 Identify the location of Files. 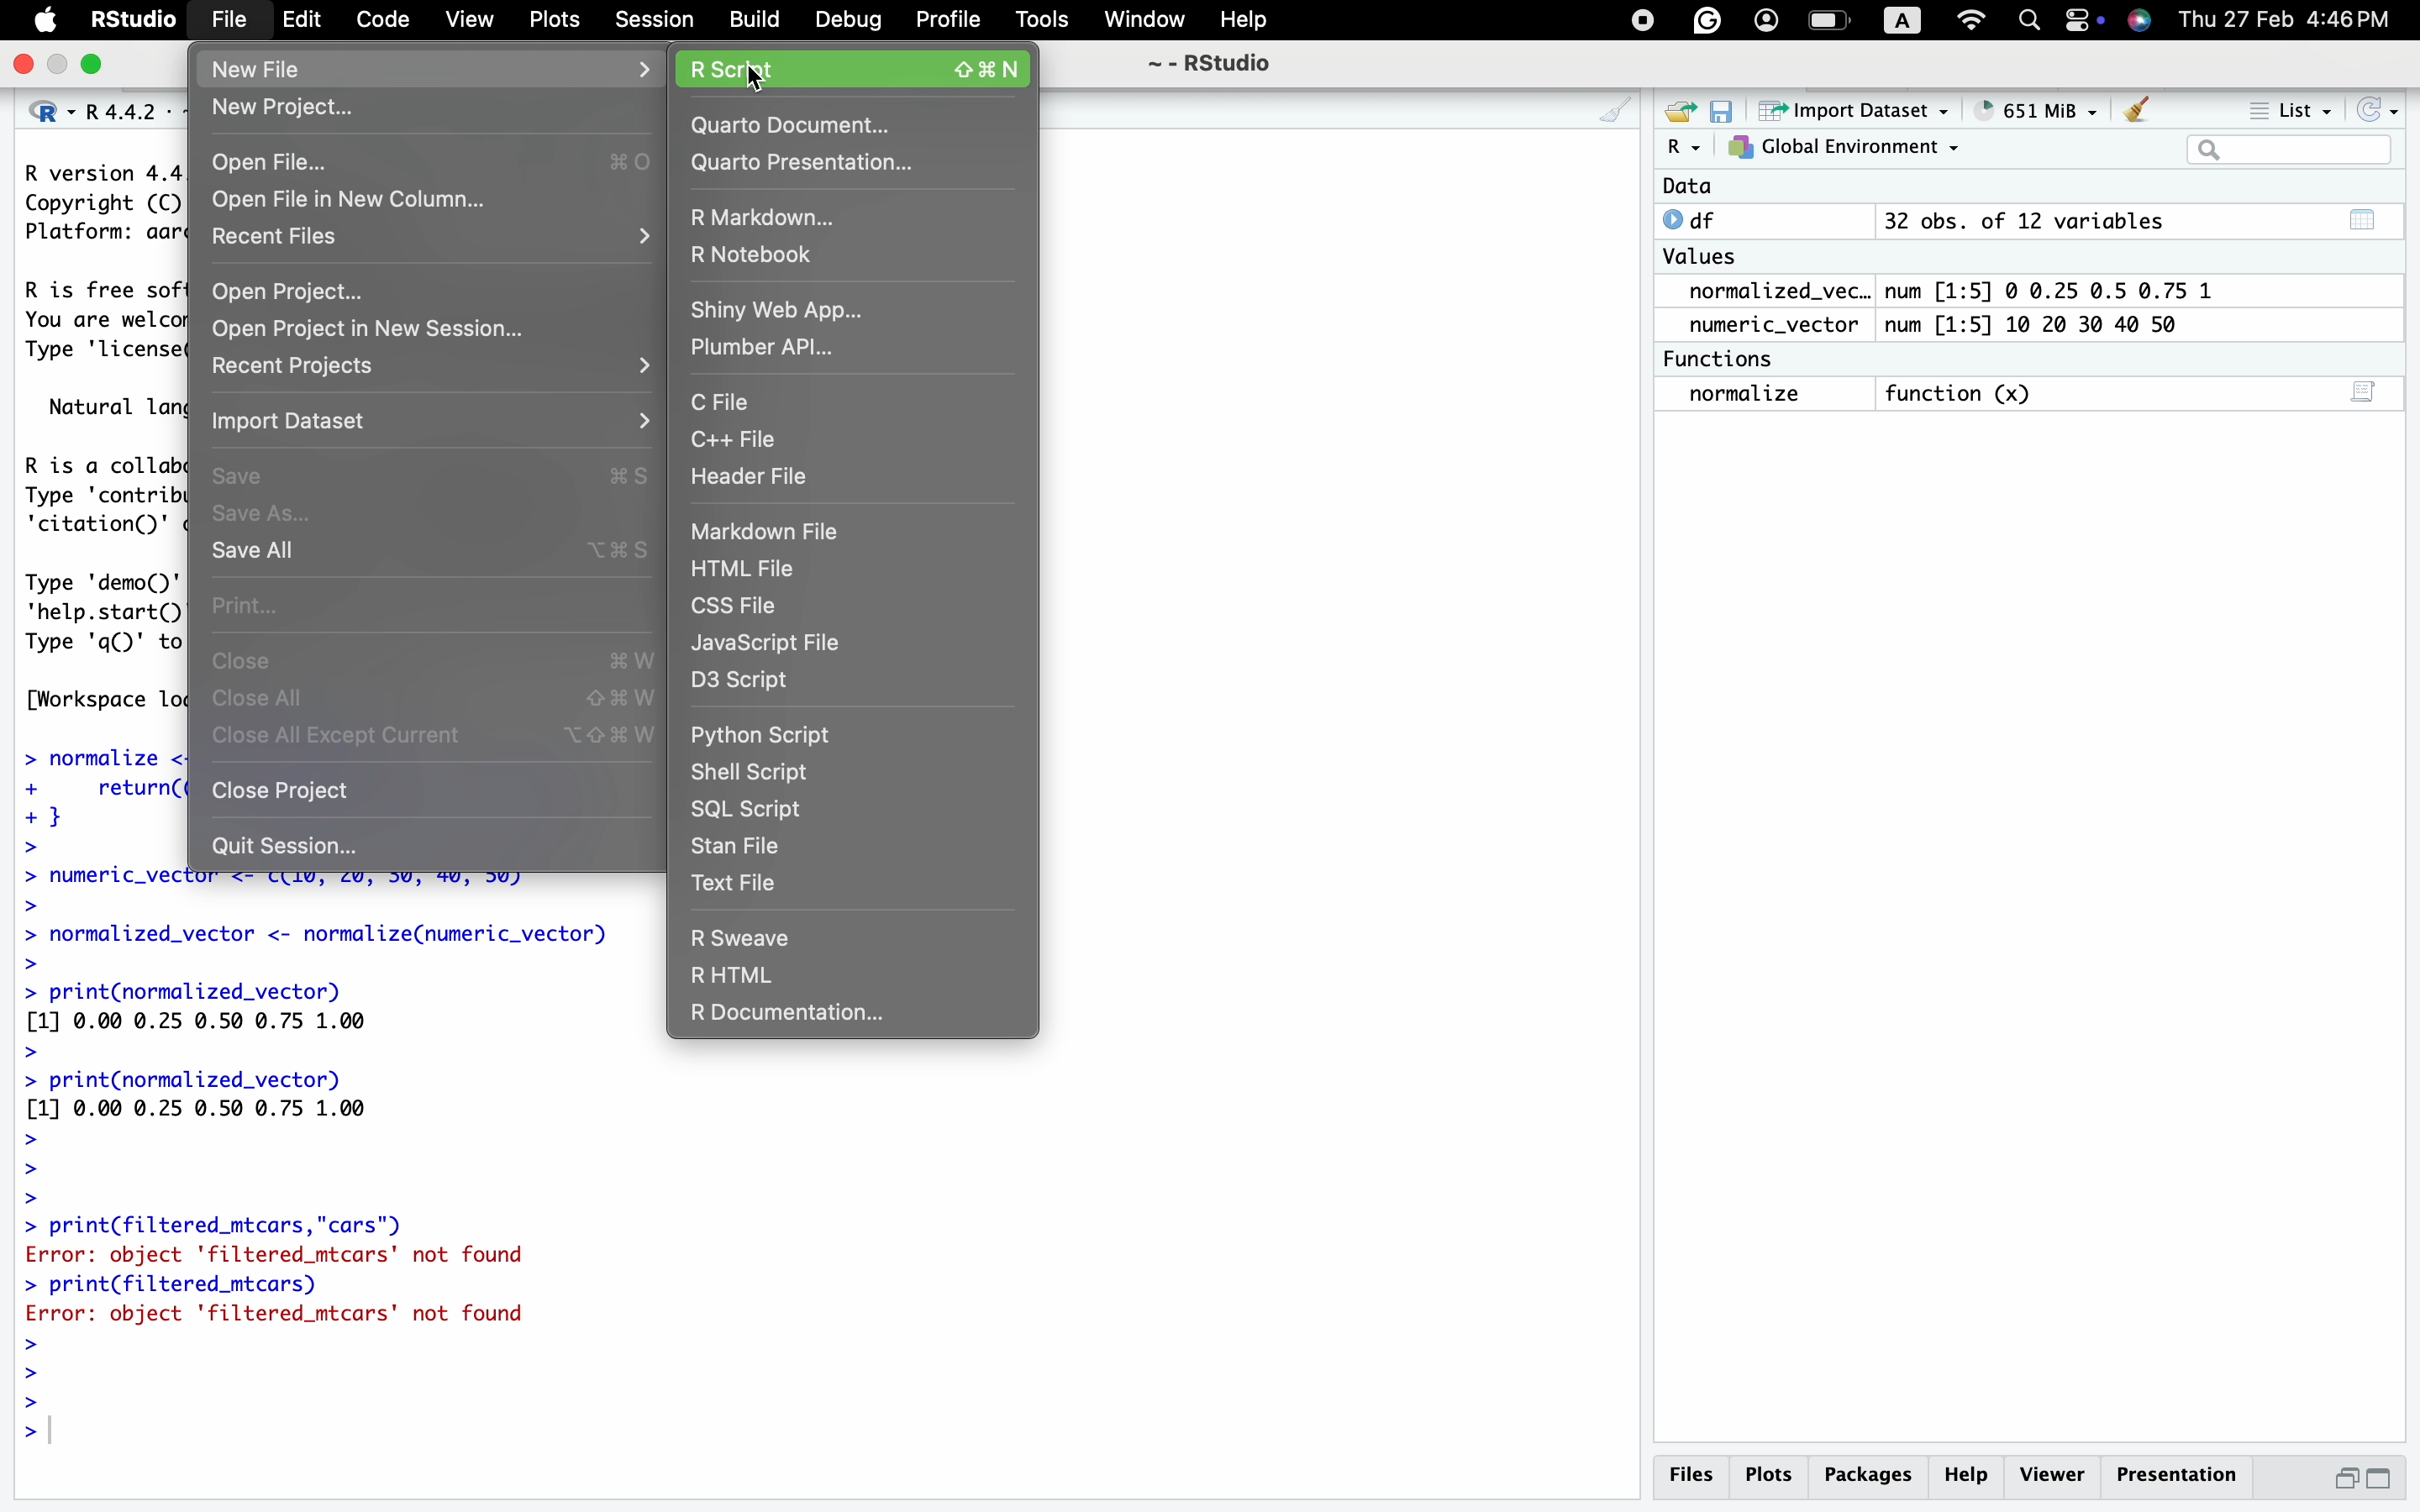
(1690, 1473).